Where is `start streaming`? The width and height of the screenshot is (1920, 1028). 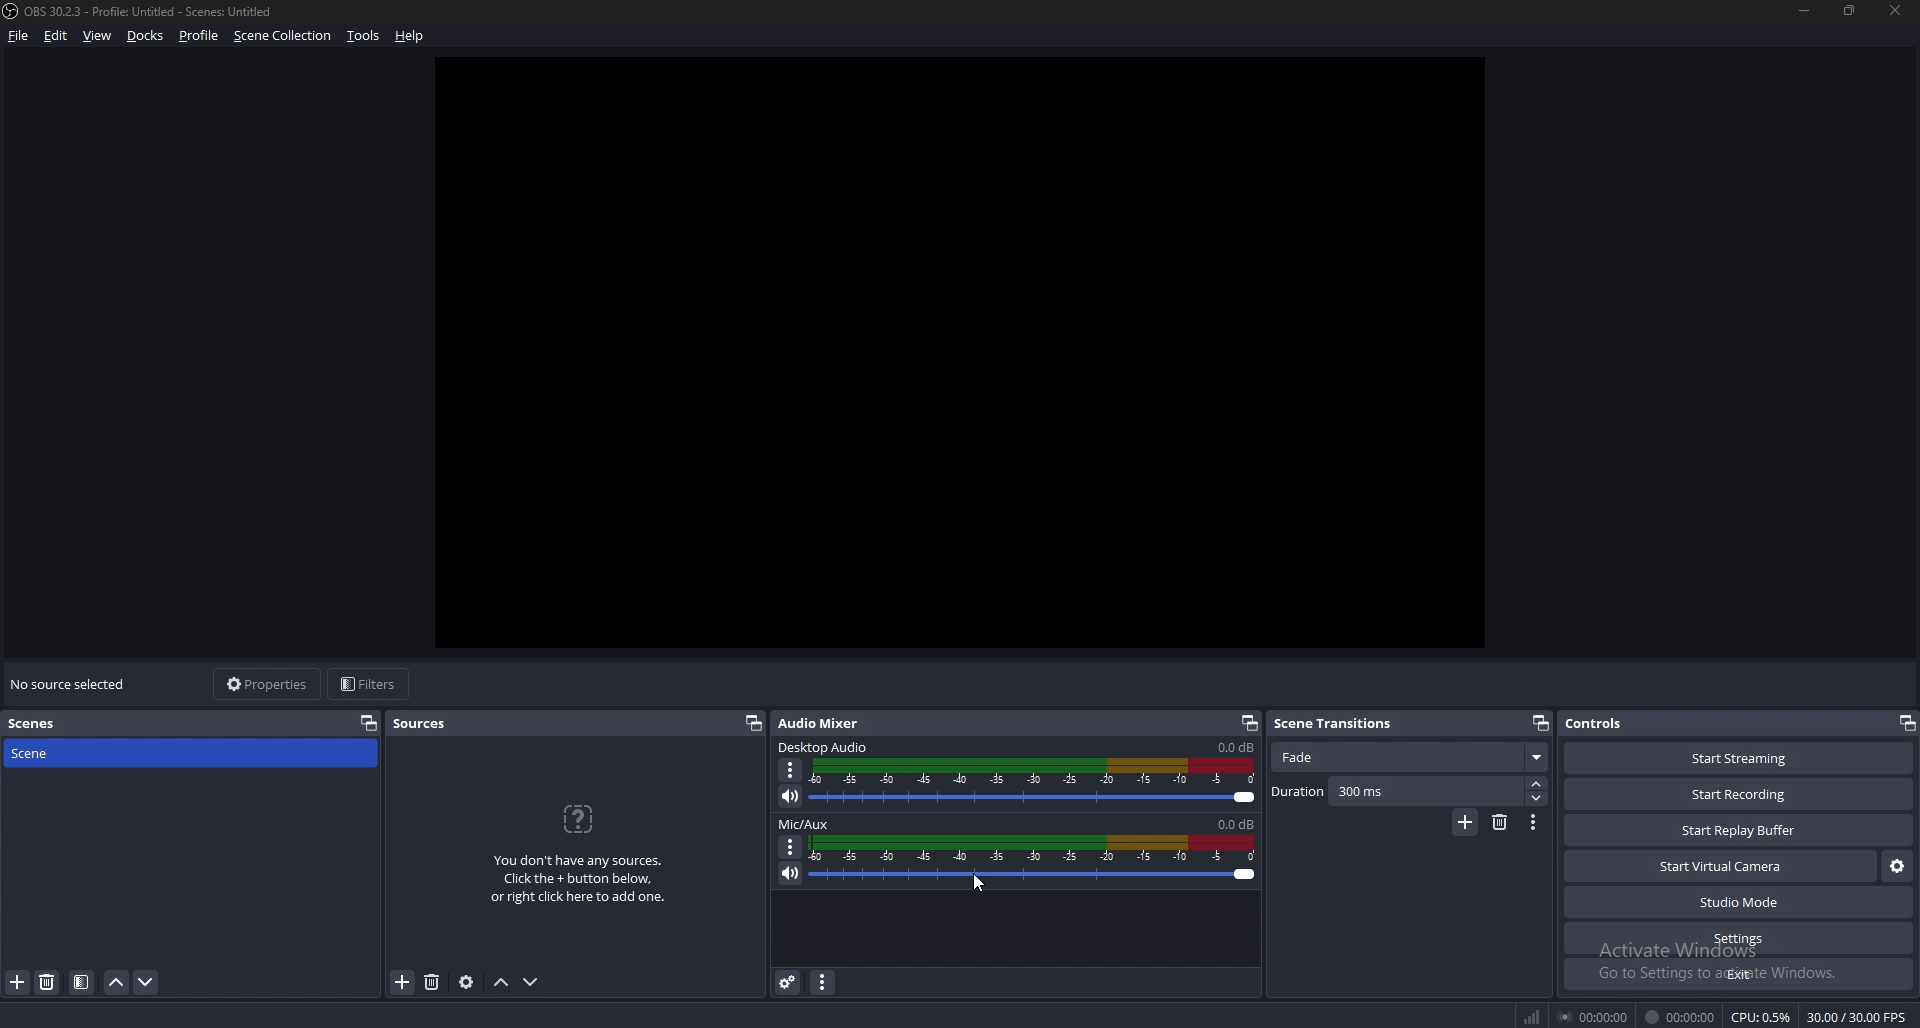 start streaming is located at coordinates (1737, 758).